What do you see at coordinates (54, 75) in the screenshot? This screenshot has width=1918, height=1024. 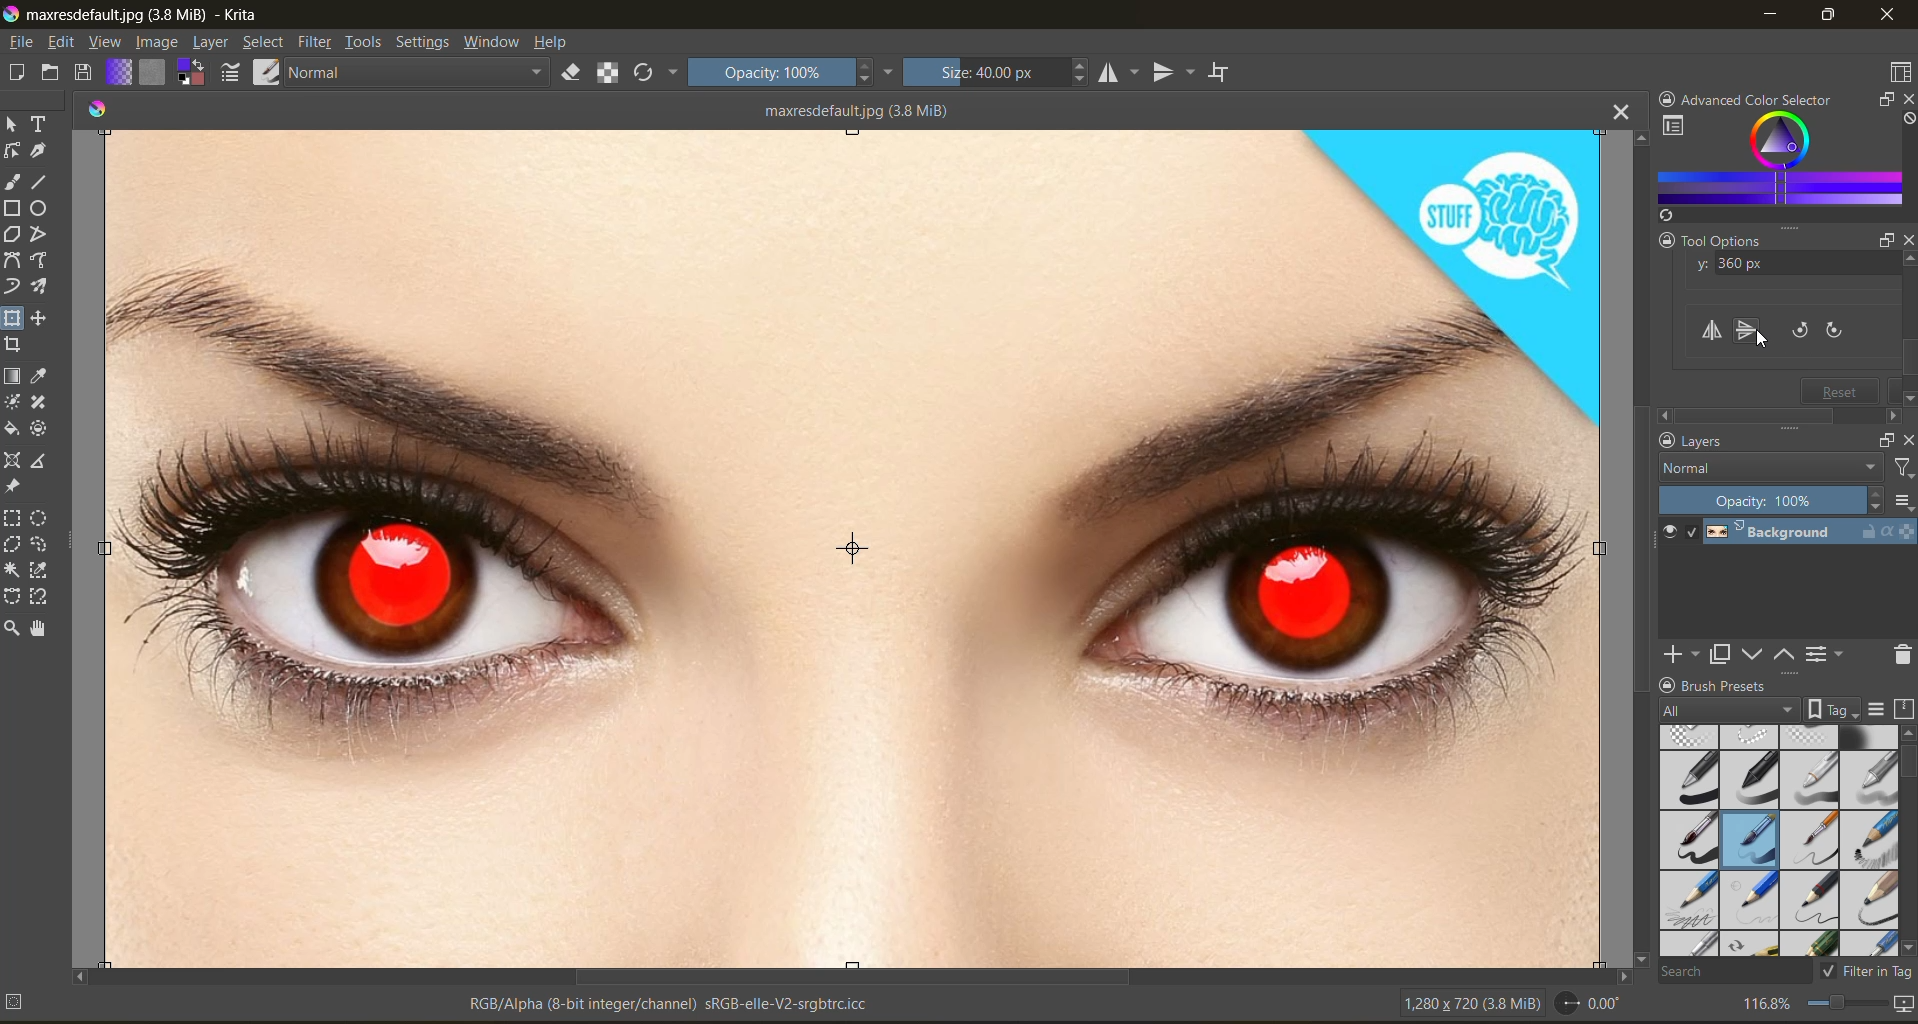 I see `open` at bounding box center [54, 75].